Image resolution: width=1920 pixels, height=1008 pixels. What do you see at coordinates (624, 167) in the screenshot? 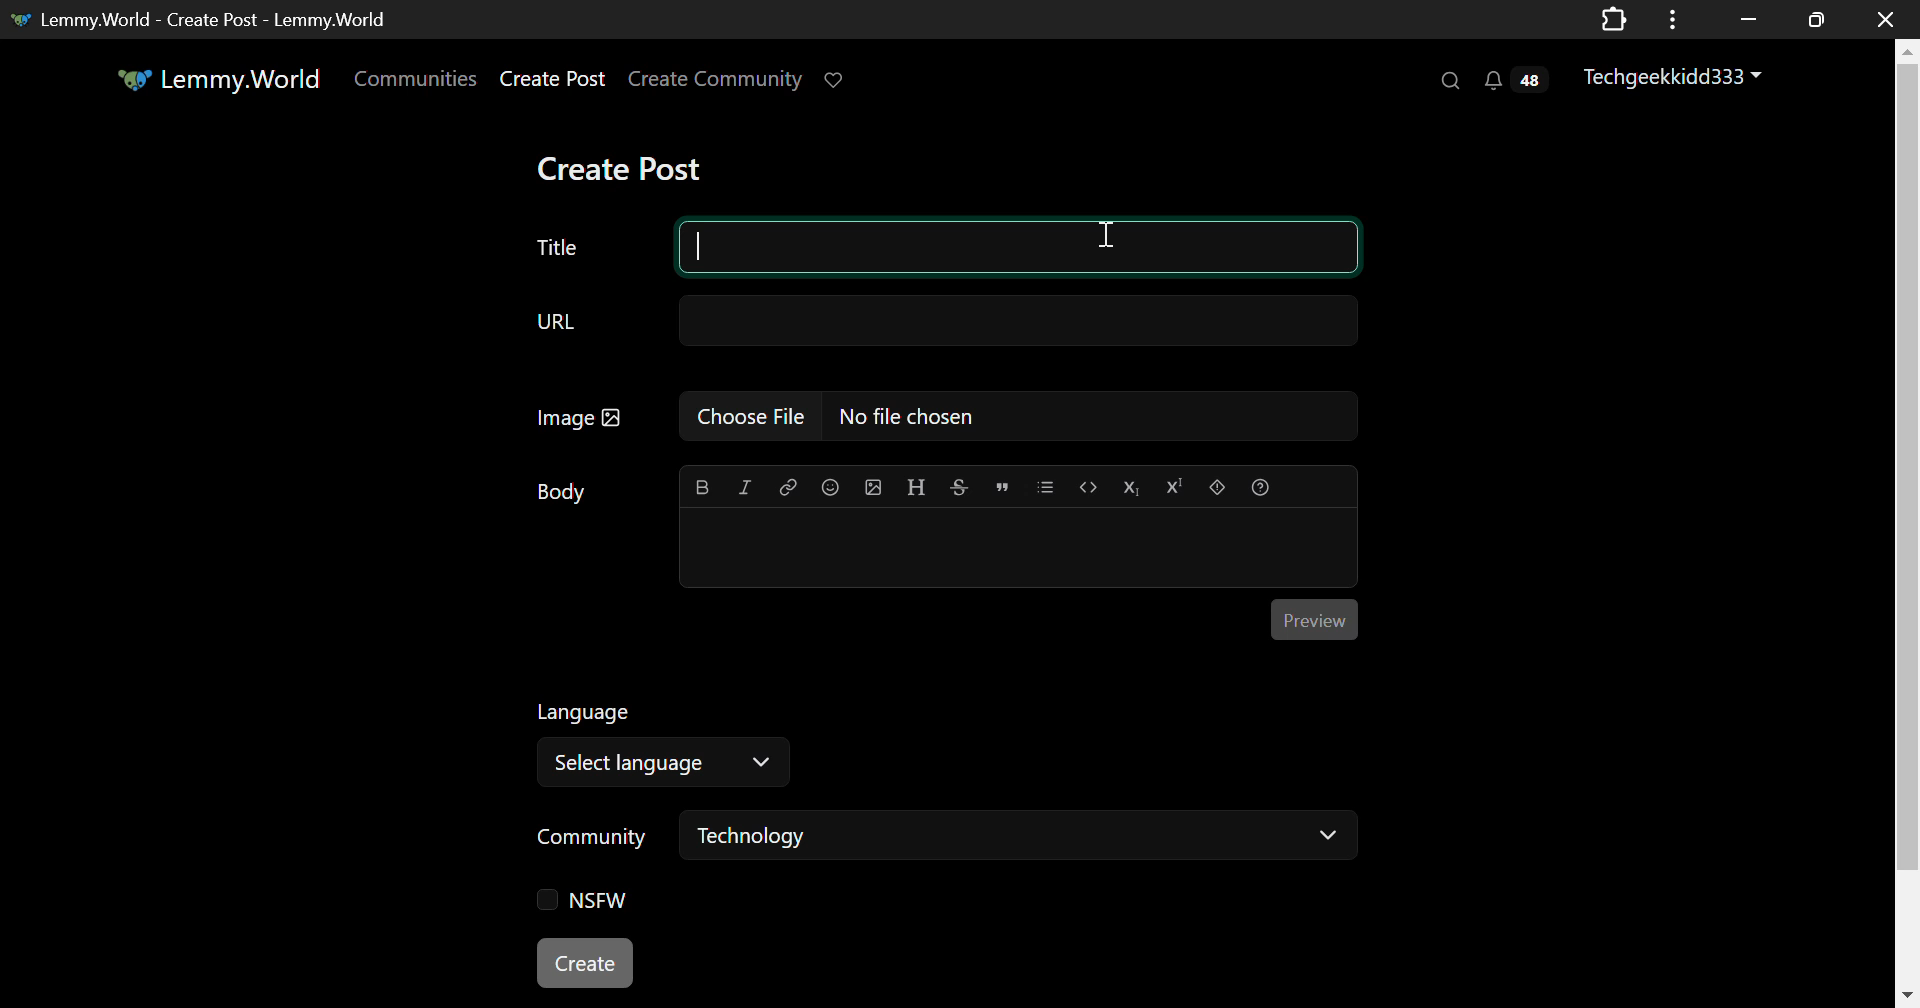
I see `Create Post` at bounding box center [624, 167].